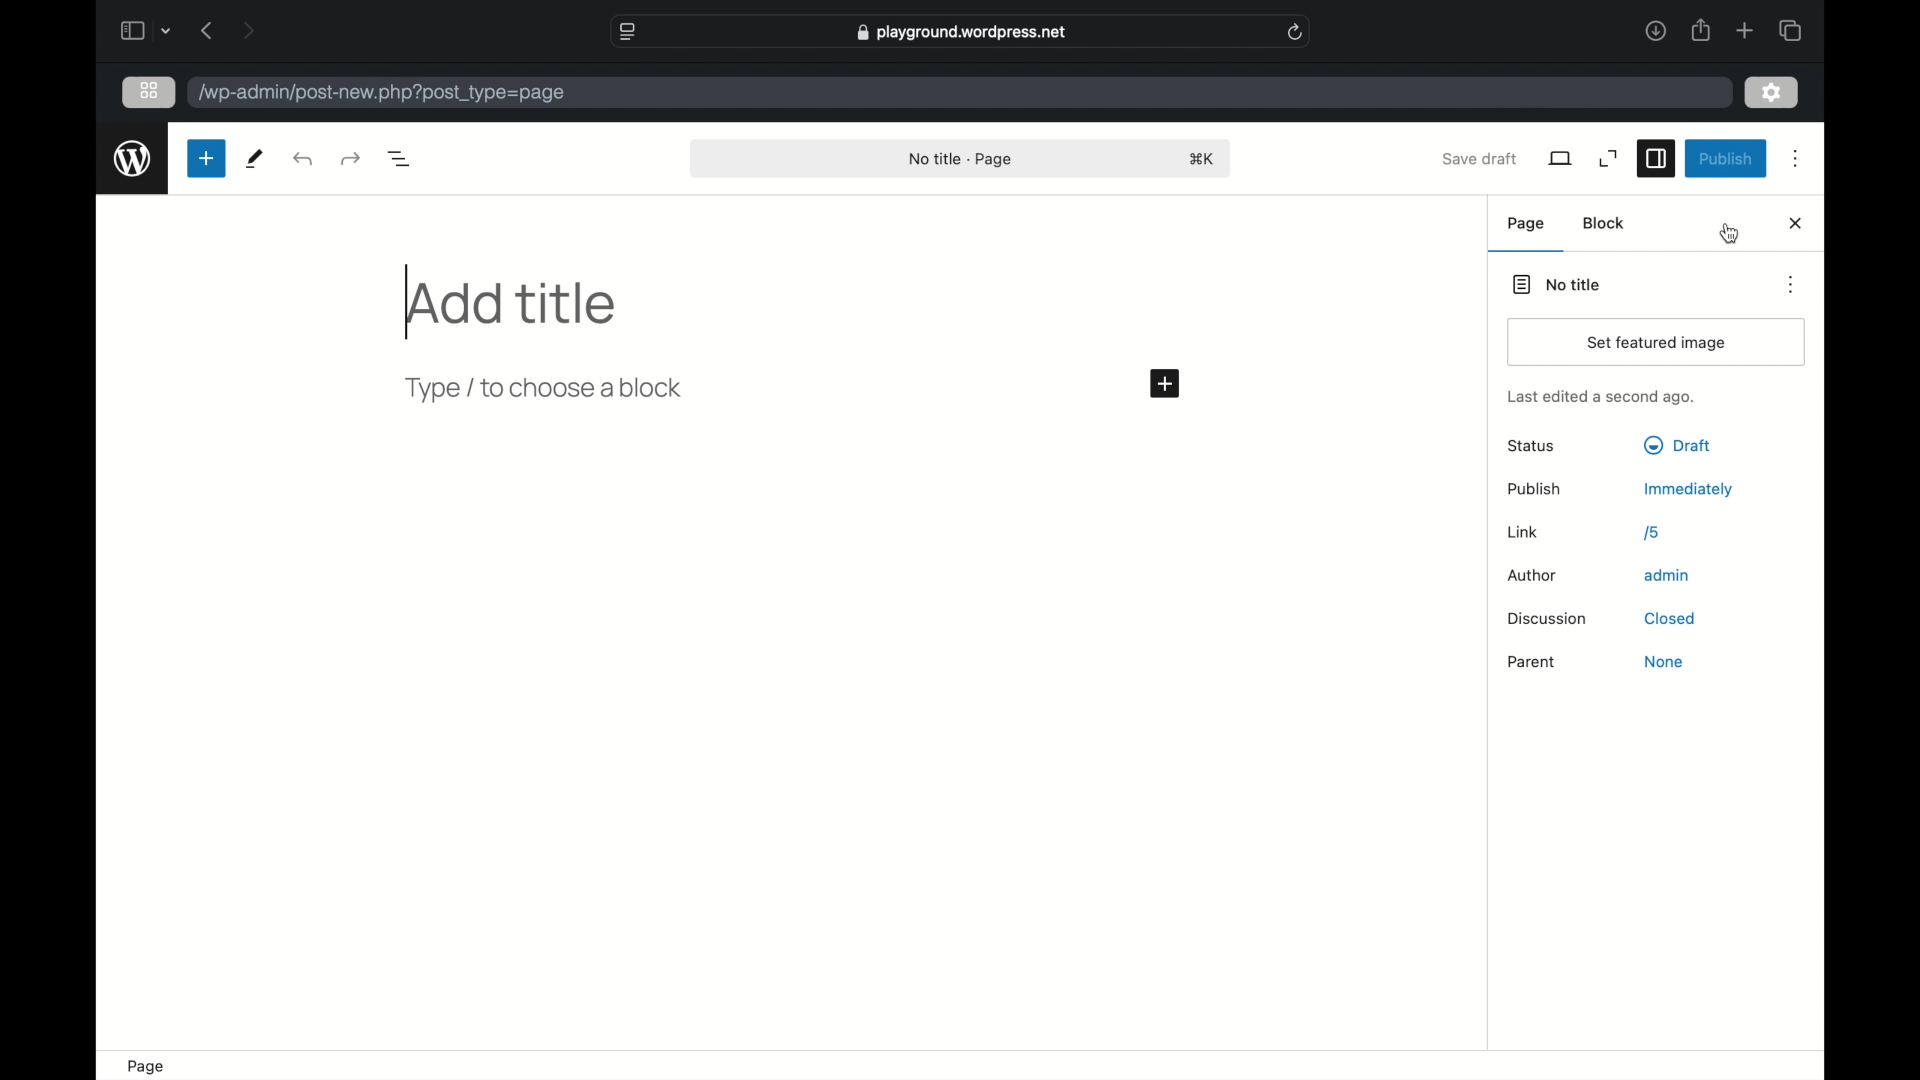 The height and width of the screenshot is (1080, 1920). What do you see at coordinates (1534, 577) in the screenshot?
I see `author` at bounding box center [1534, 577].